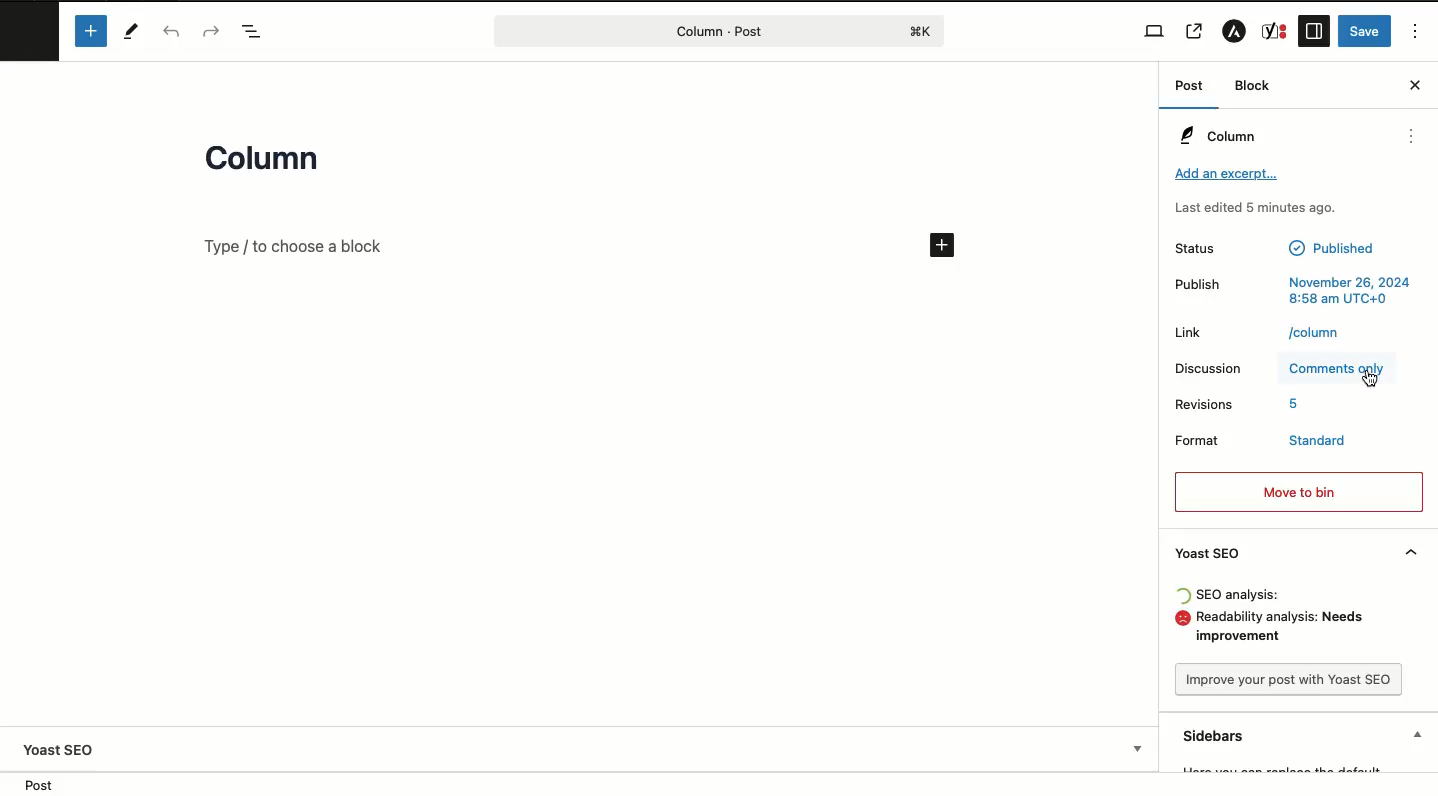  Describe the element at coordinates (1156, 31) in the screenshot. I see `View` at that location.